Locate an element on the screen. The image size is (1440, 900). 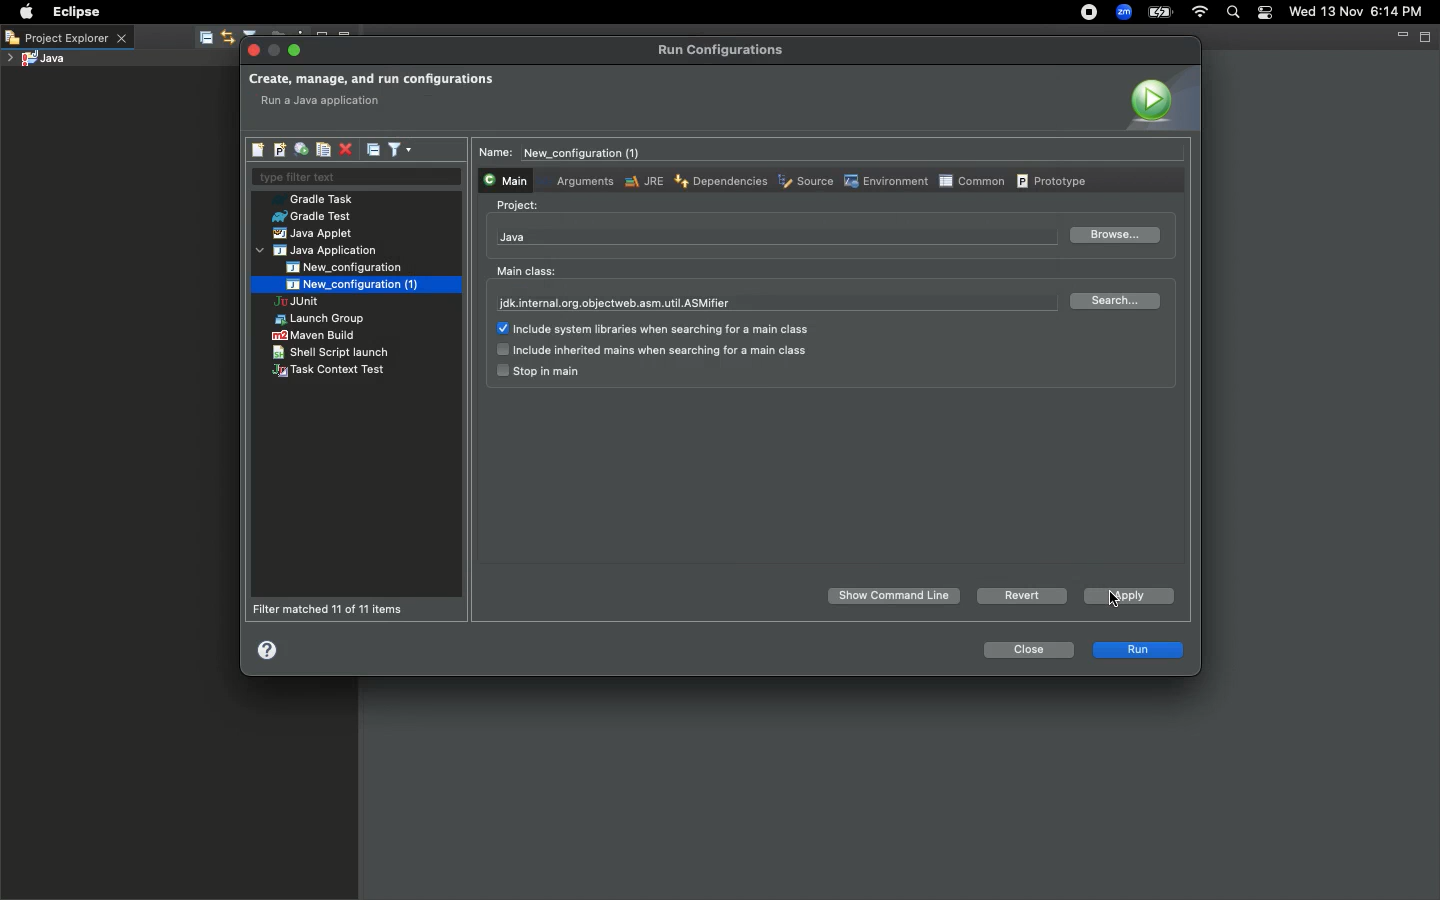
include inherited mains when searching for a main class is located at coordinates (651, 351).